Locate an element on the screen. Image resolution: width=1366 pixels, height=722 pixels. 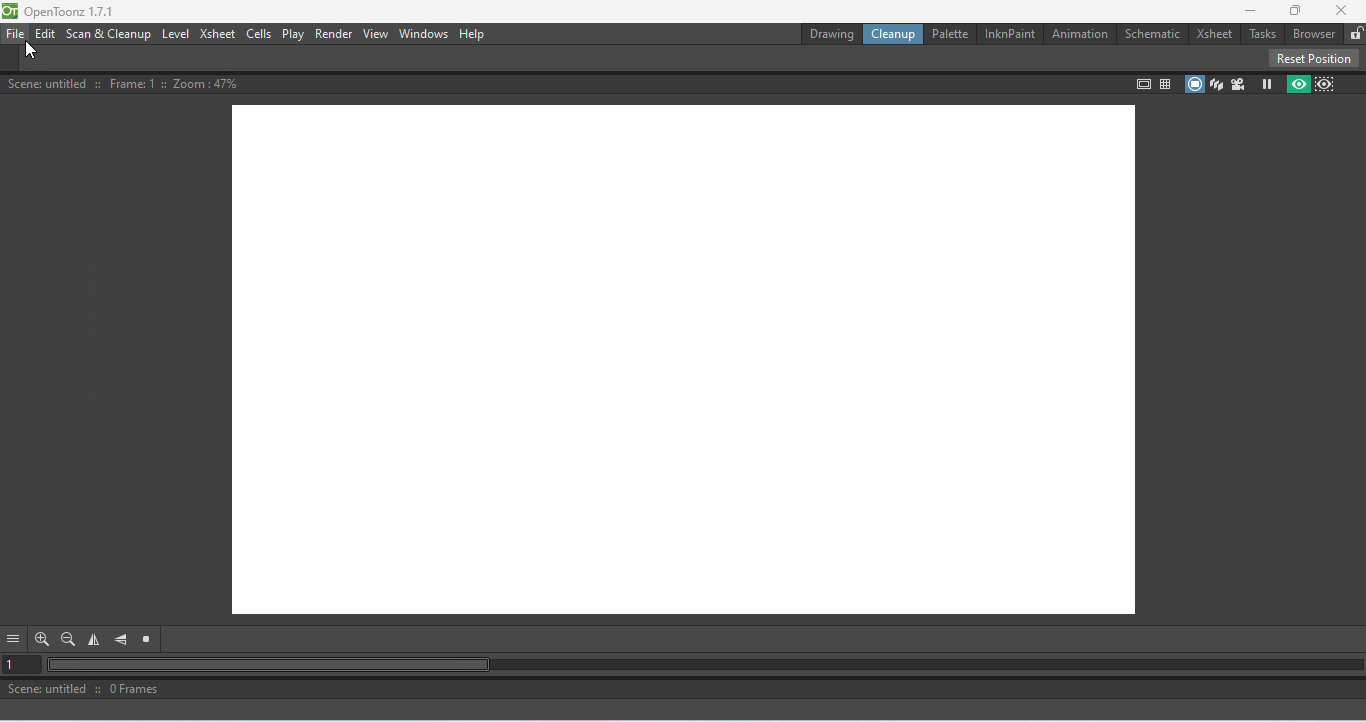
Windows is located at coordinates (424, 33).